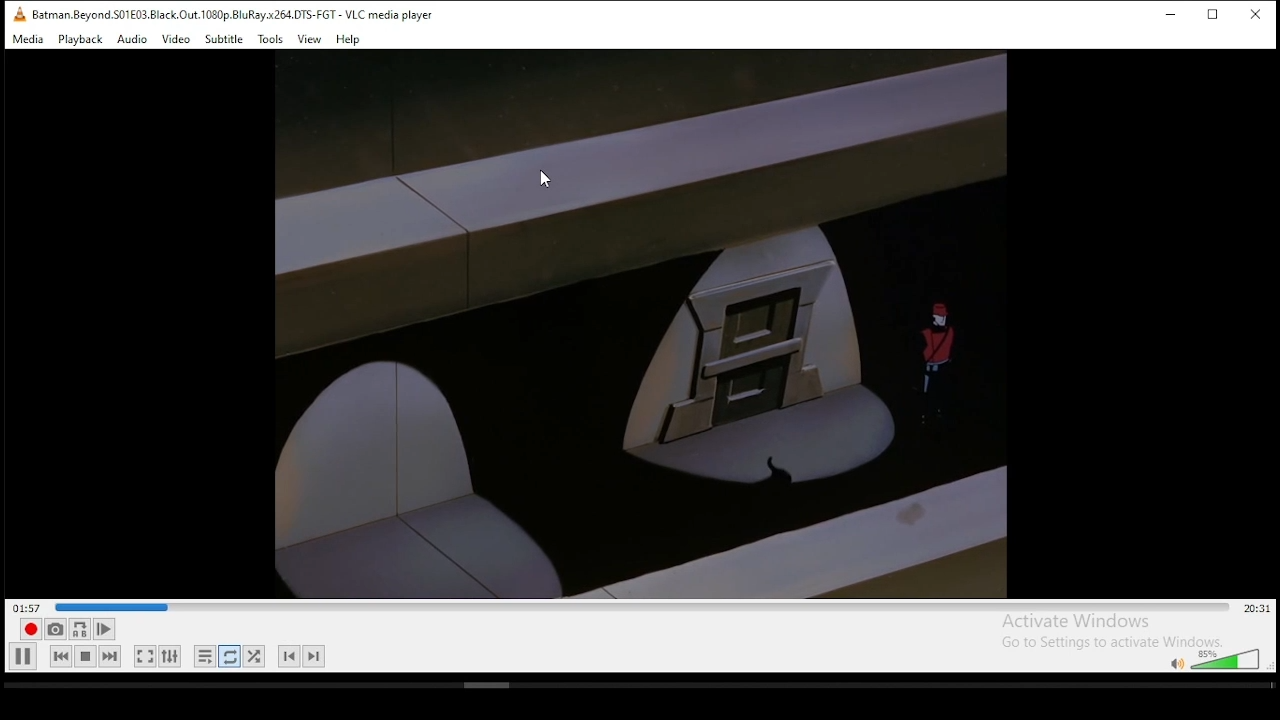 The width and height of the screenshot is (1280, 720). What do you see at coordinates (1215, 15) in the screenshot?
I see `restore` at bounding box center [1215, 15].